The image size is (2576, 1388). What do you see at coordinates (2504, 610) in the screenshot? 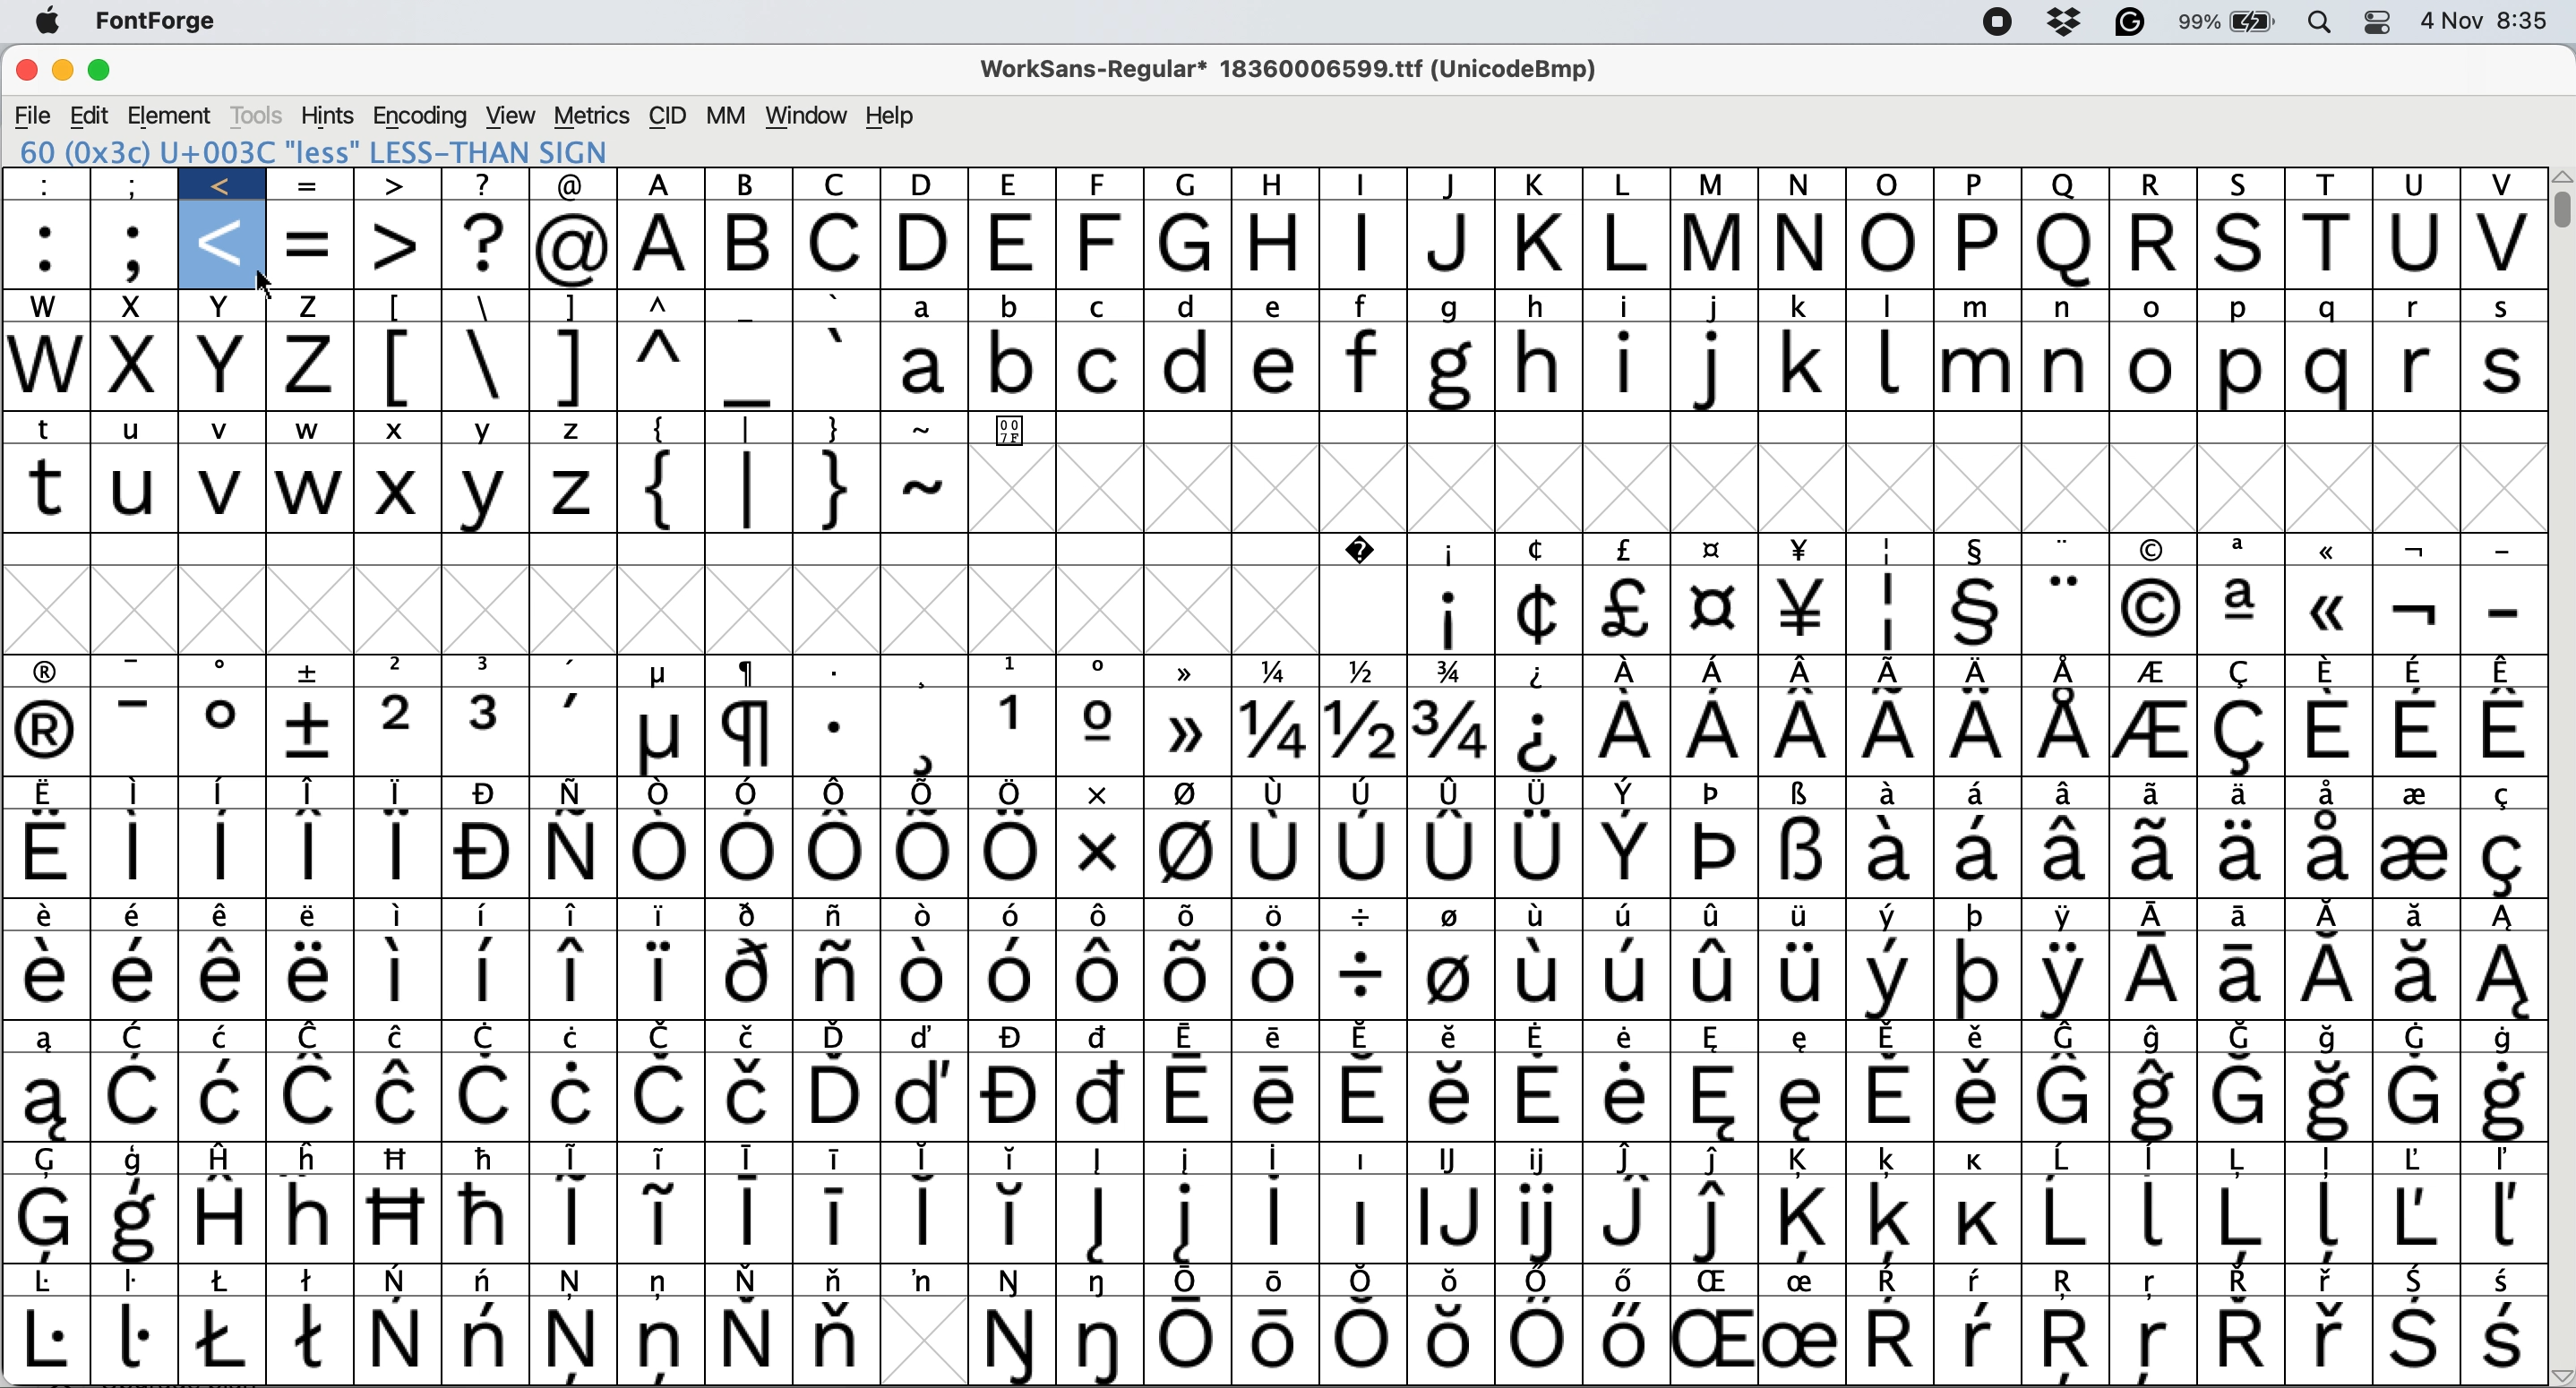
I see `-` at bounding box center [2504, 610].